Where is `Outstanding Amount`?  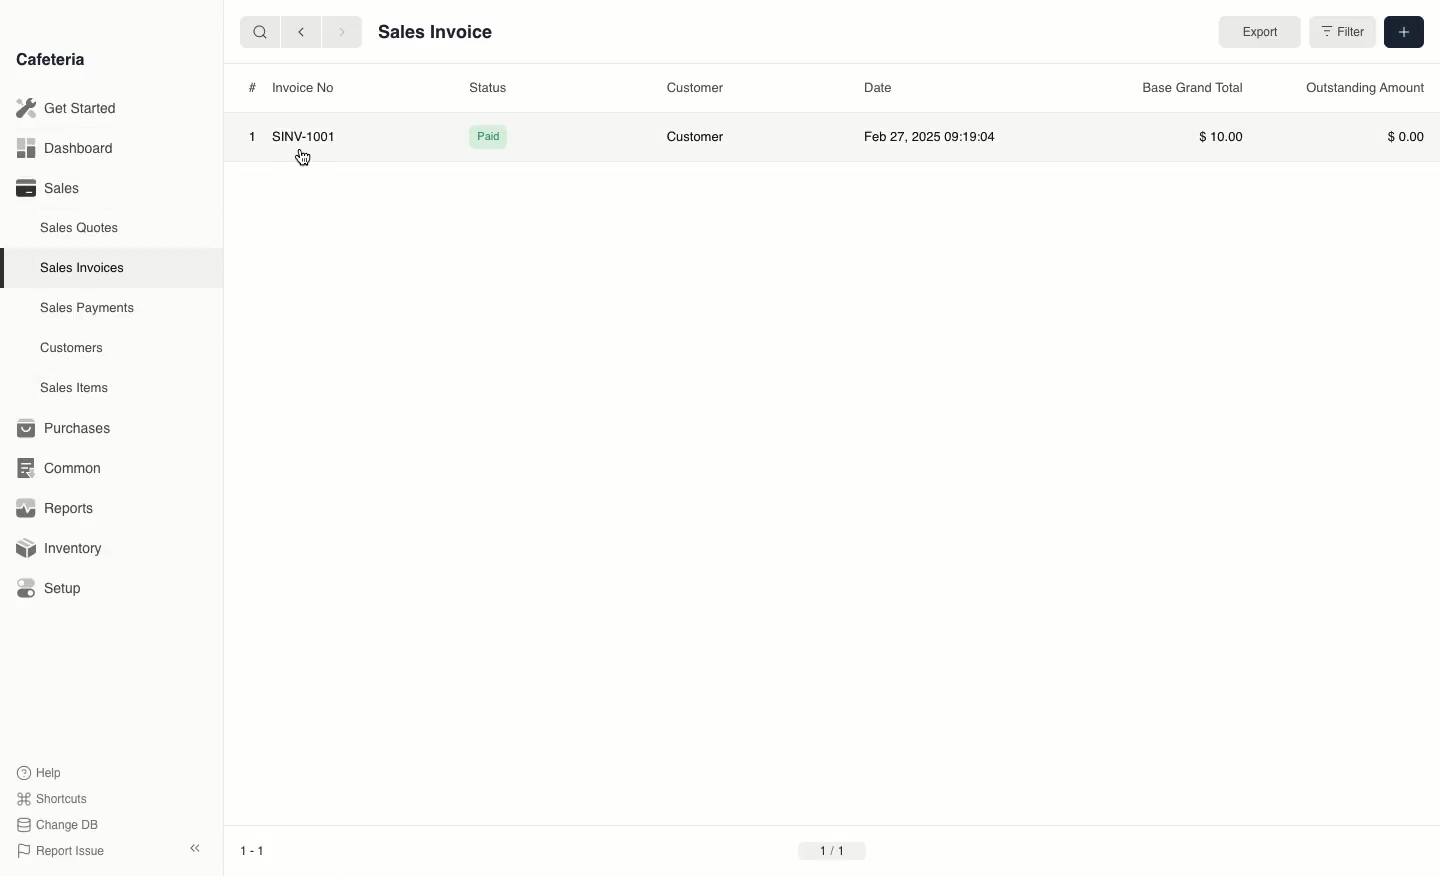 Outstanding Amount is located at coordinates (1360, 90).